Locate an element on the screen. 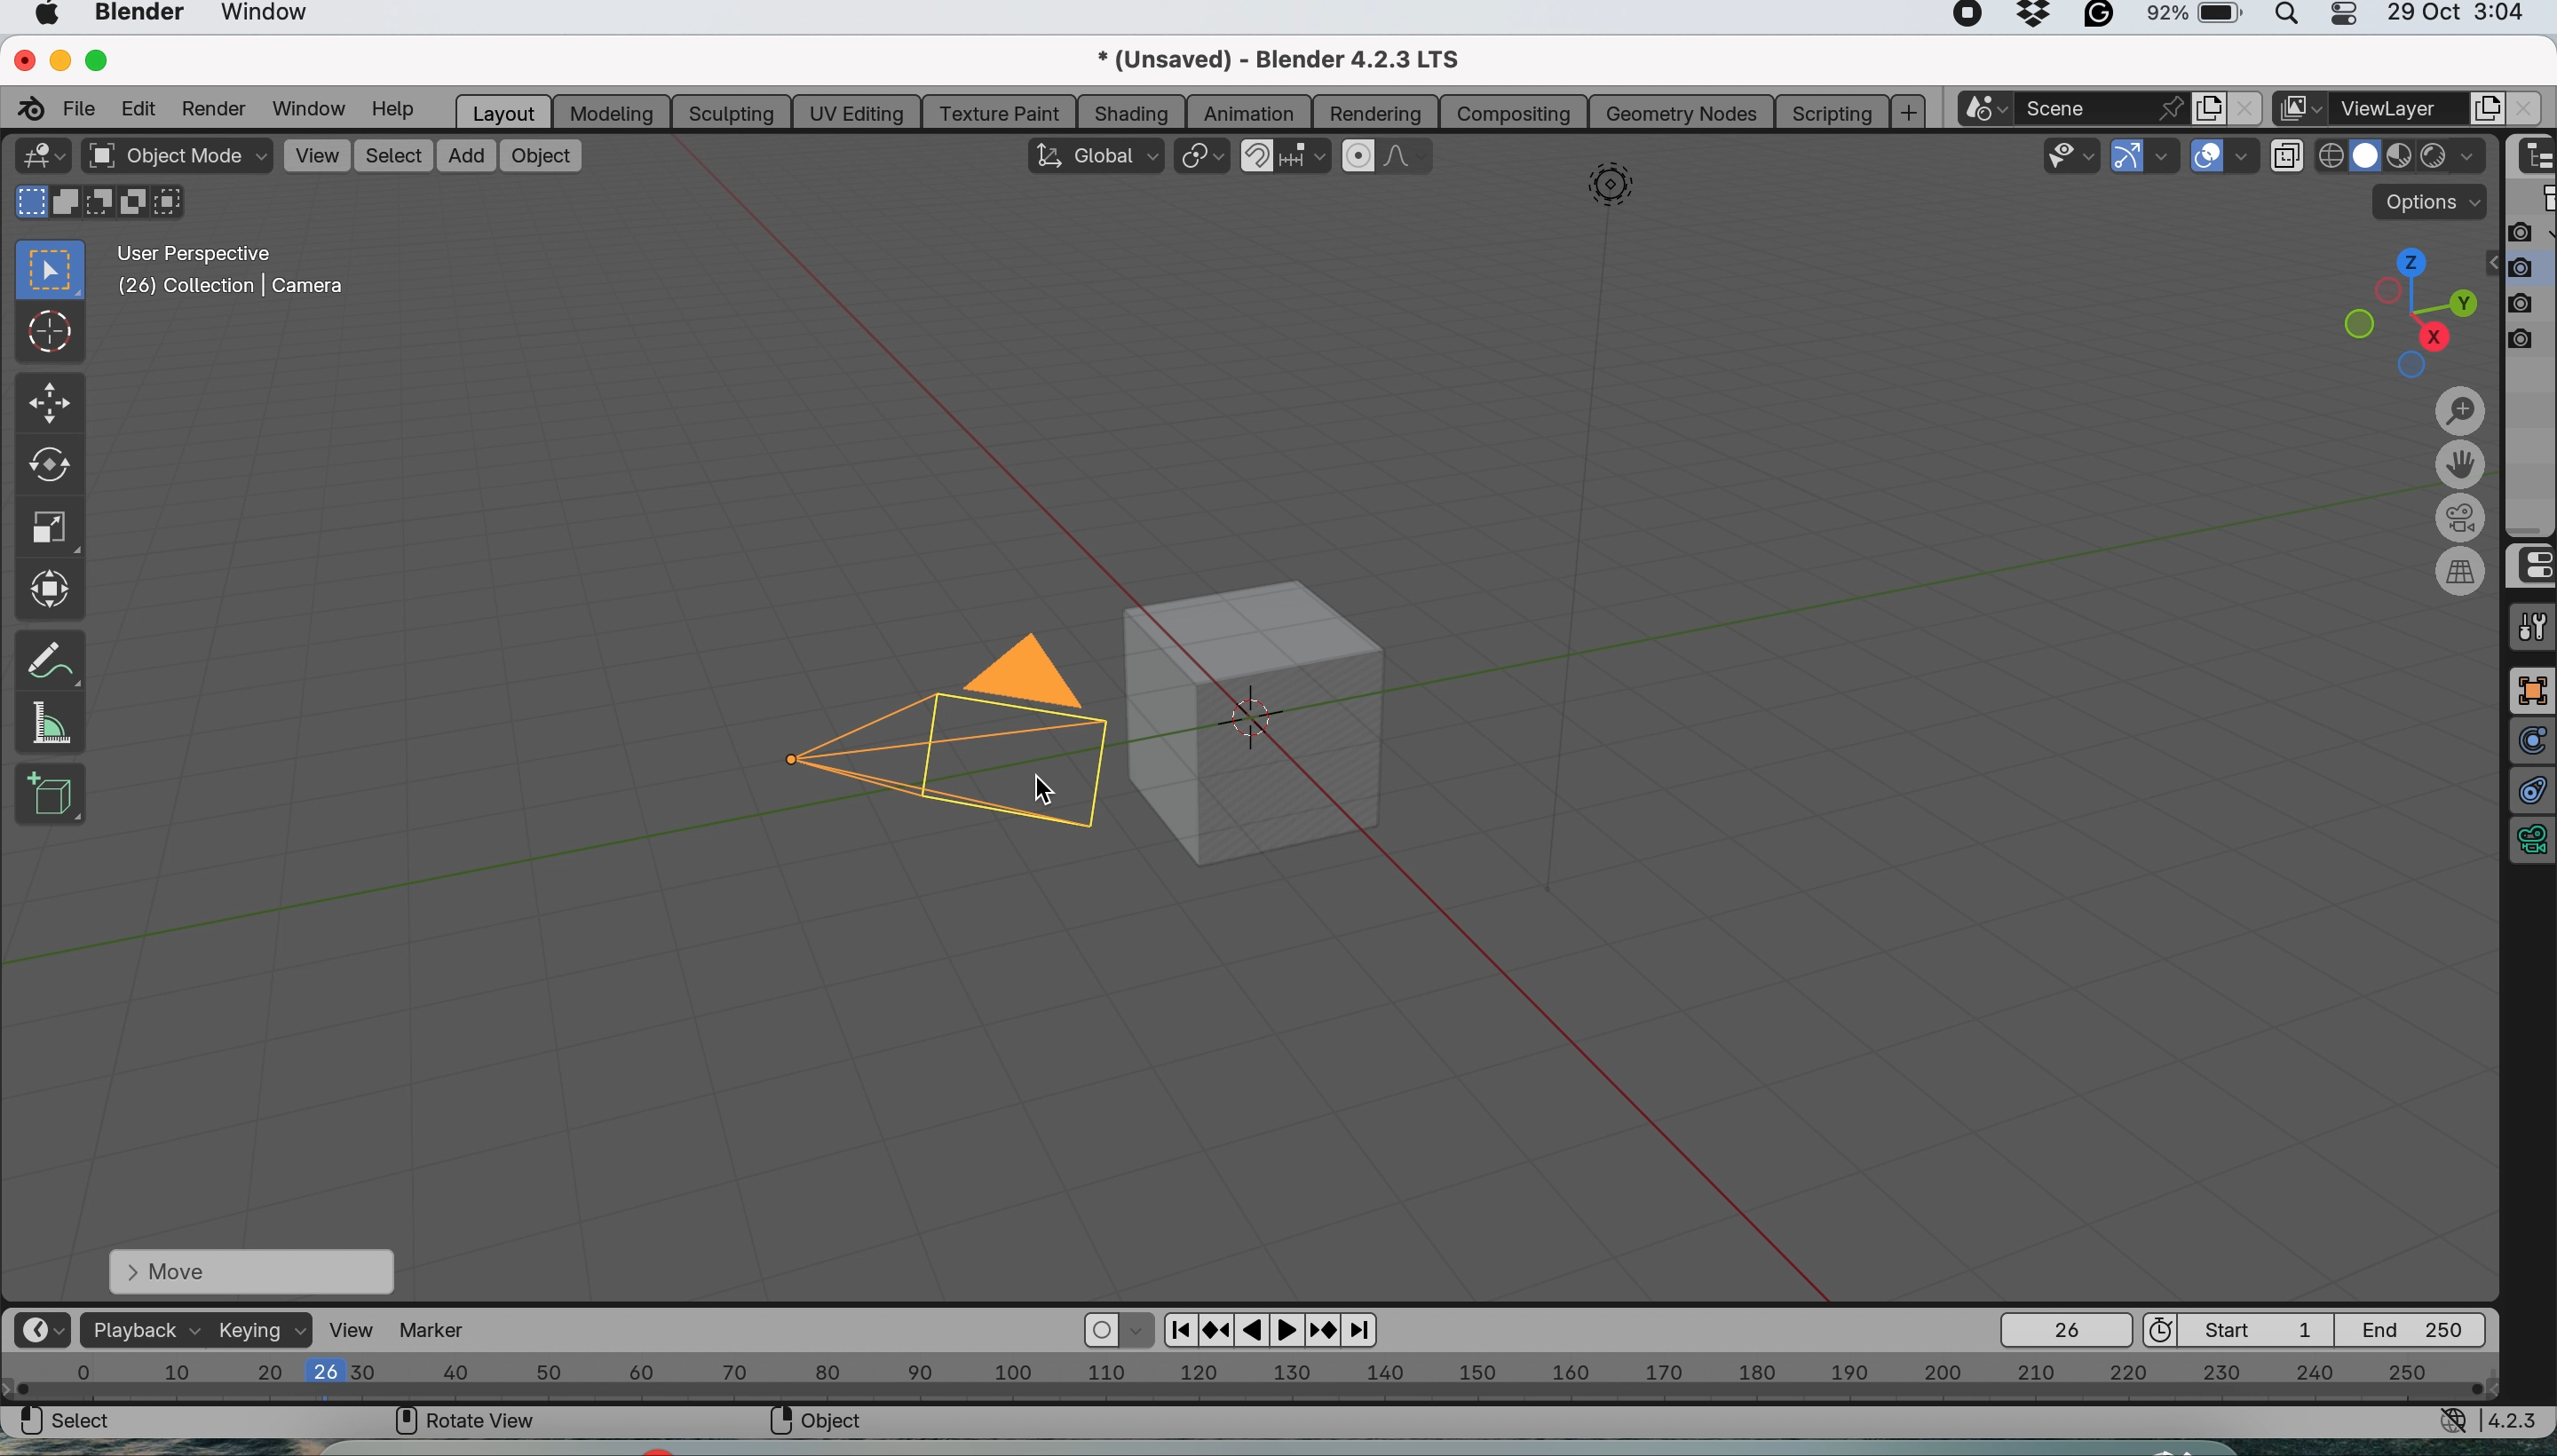  object is located at coordinates (824, 1425).